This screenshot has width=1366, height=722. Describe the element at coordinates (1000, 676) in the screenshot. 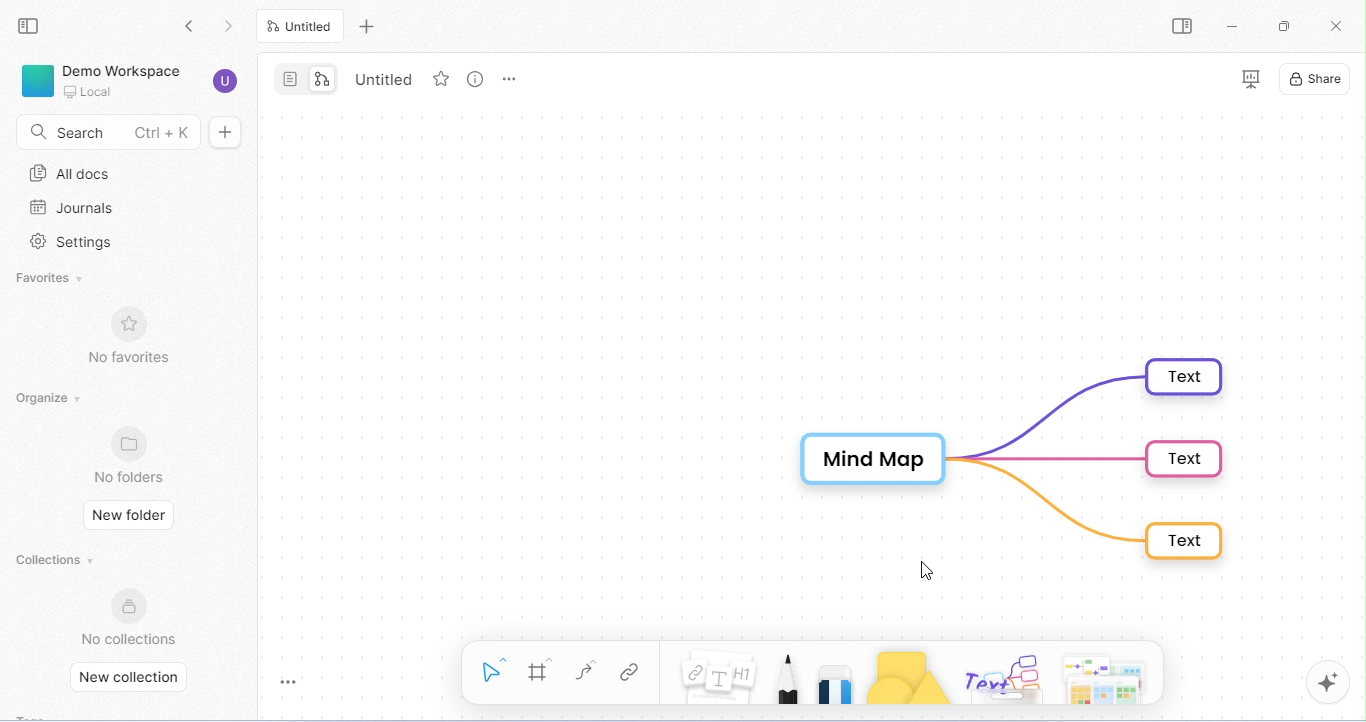

I see `others` at that location.